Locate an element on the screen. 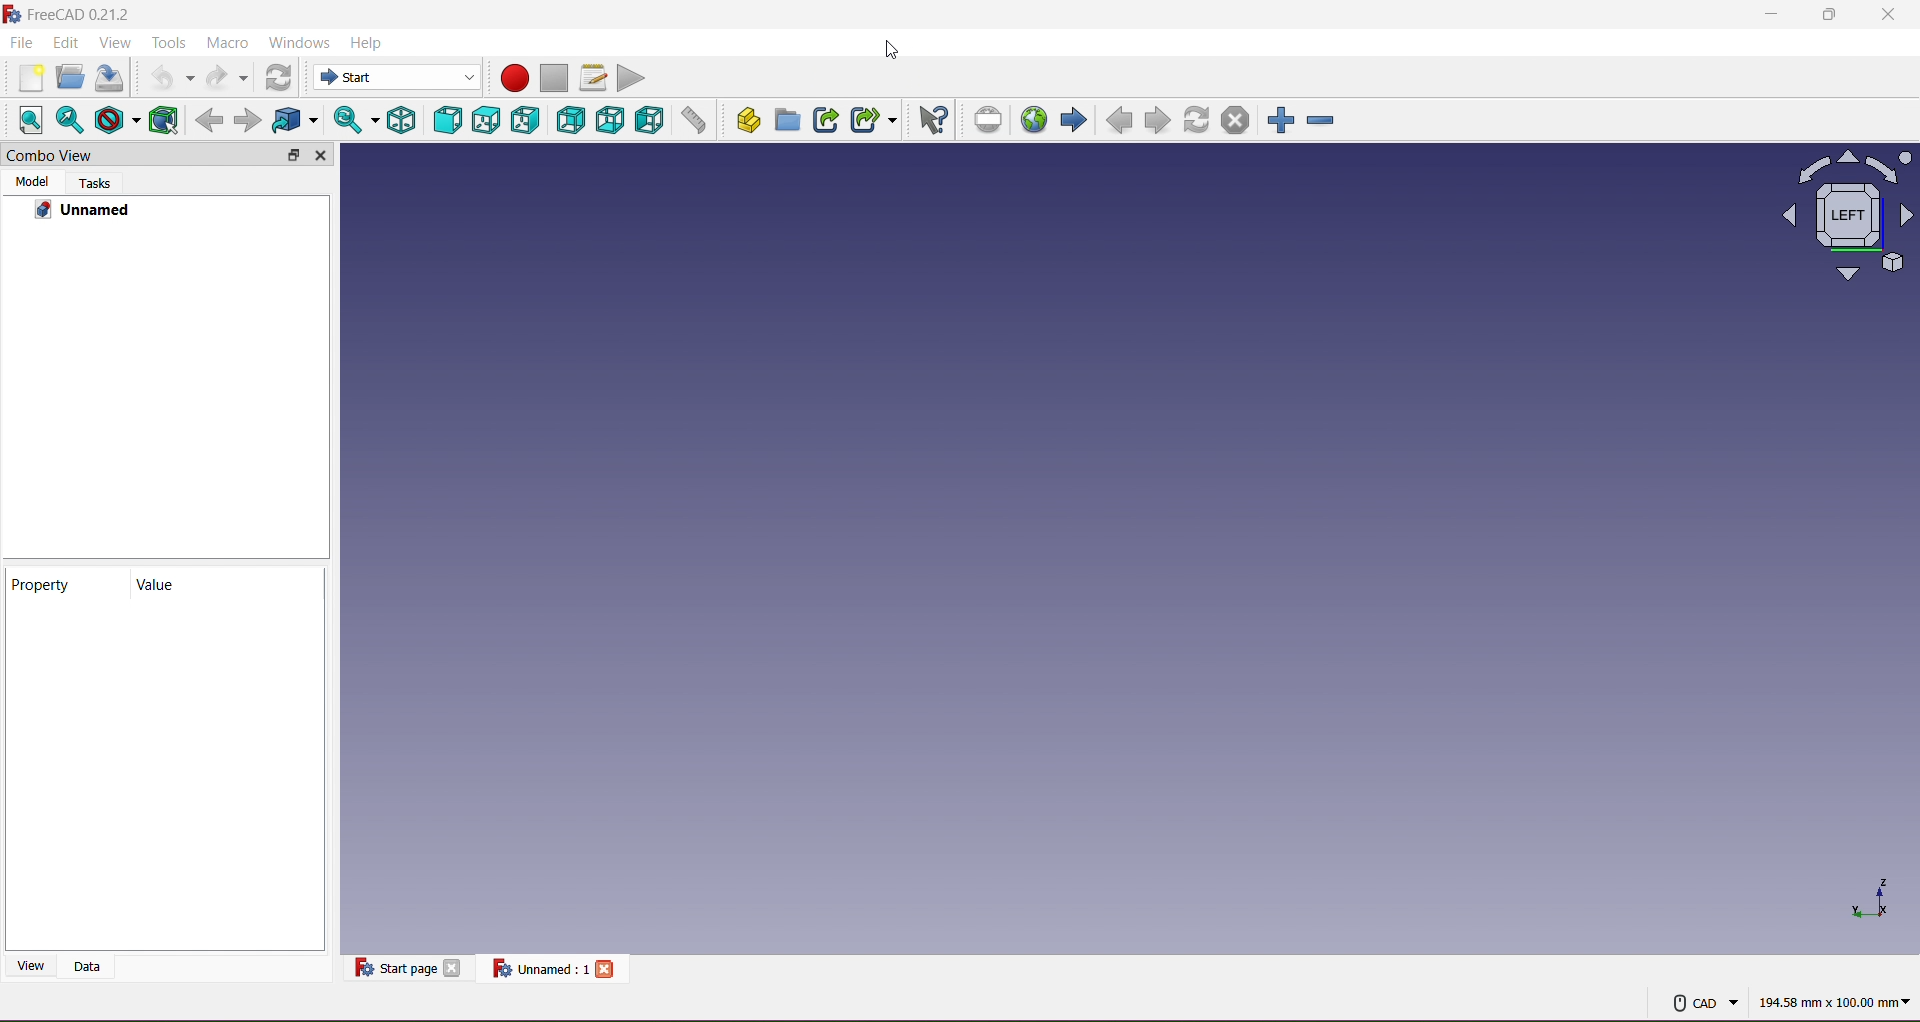 This screenshot has width=1920, height=1022. Close is located at coordinates (605, 969).